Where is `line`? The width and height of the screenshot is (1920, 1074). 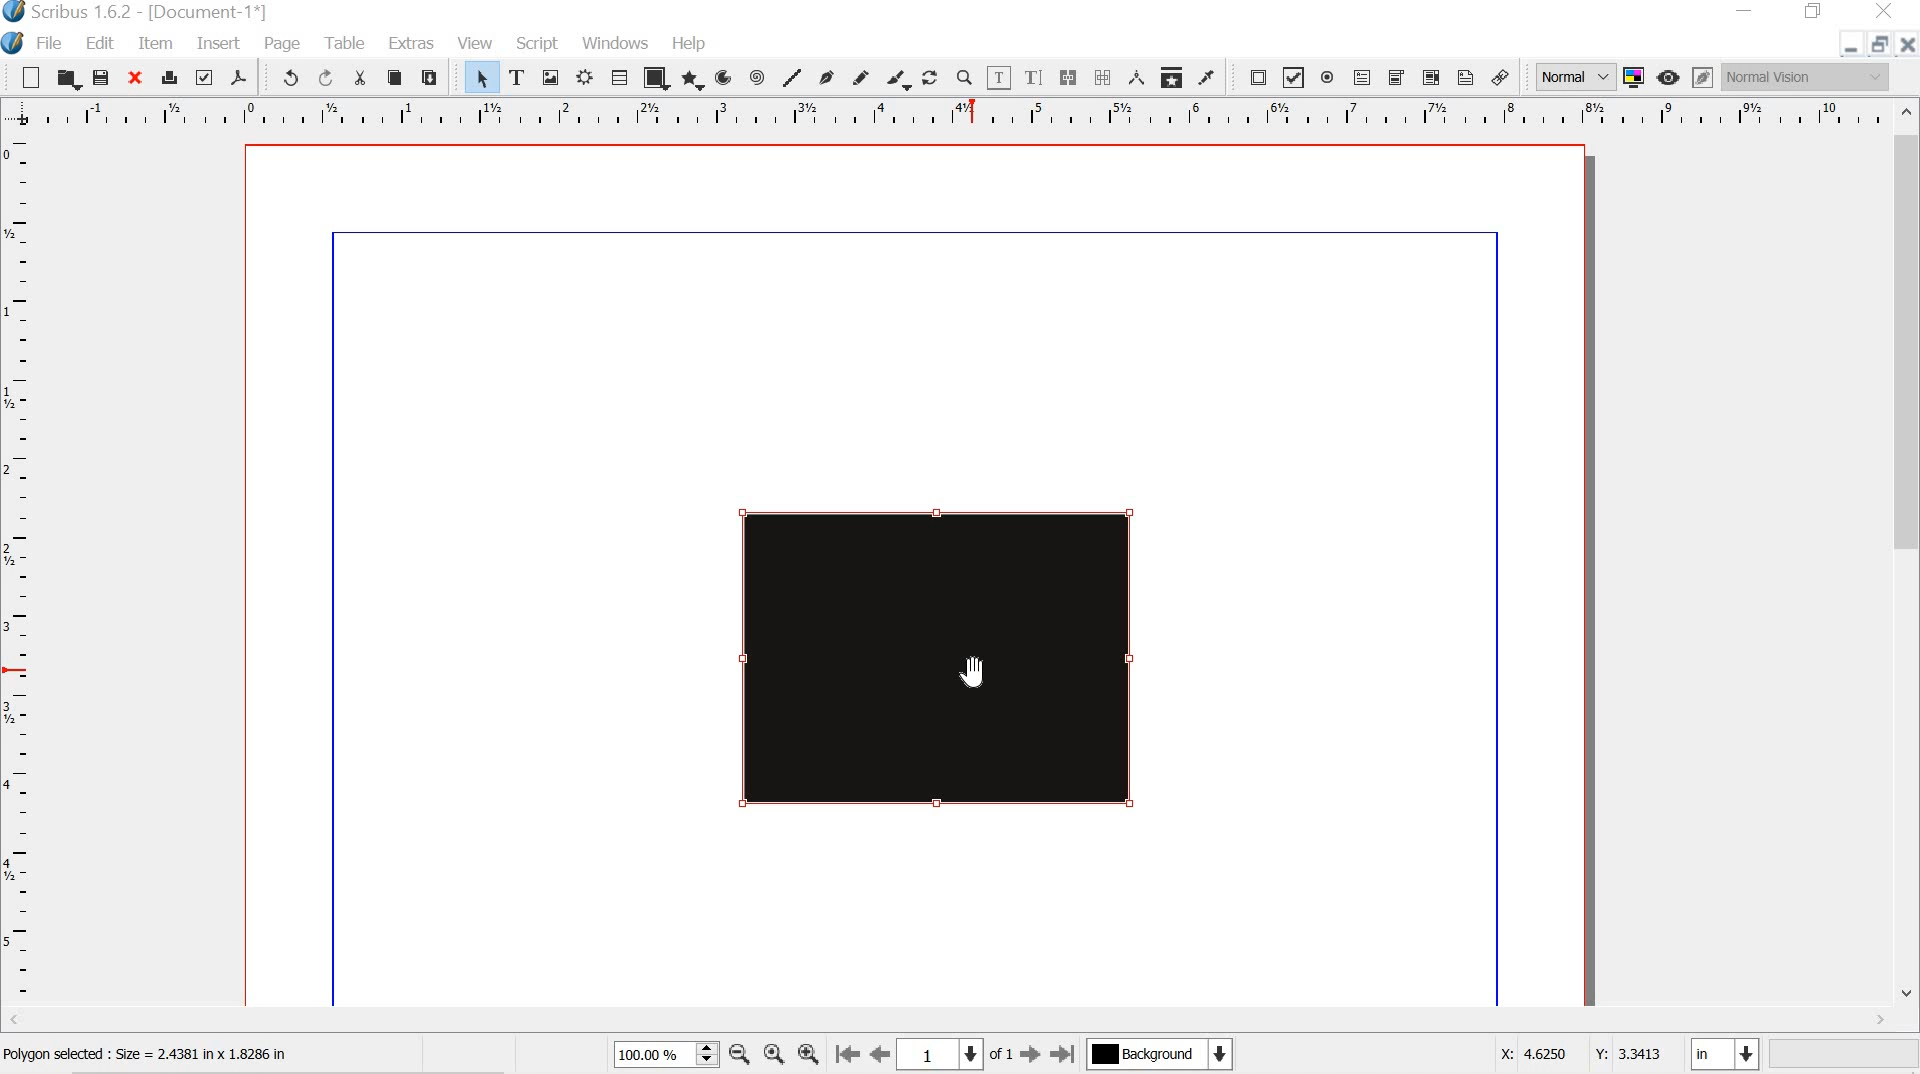
line is located at coordinates (792, 77).